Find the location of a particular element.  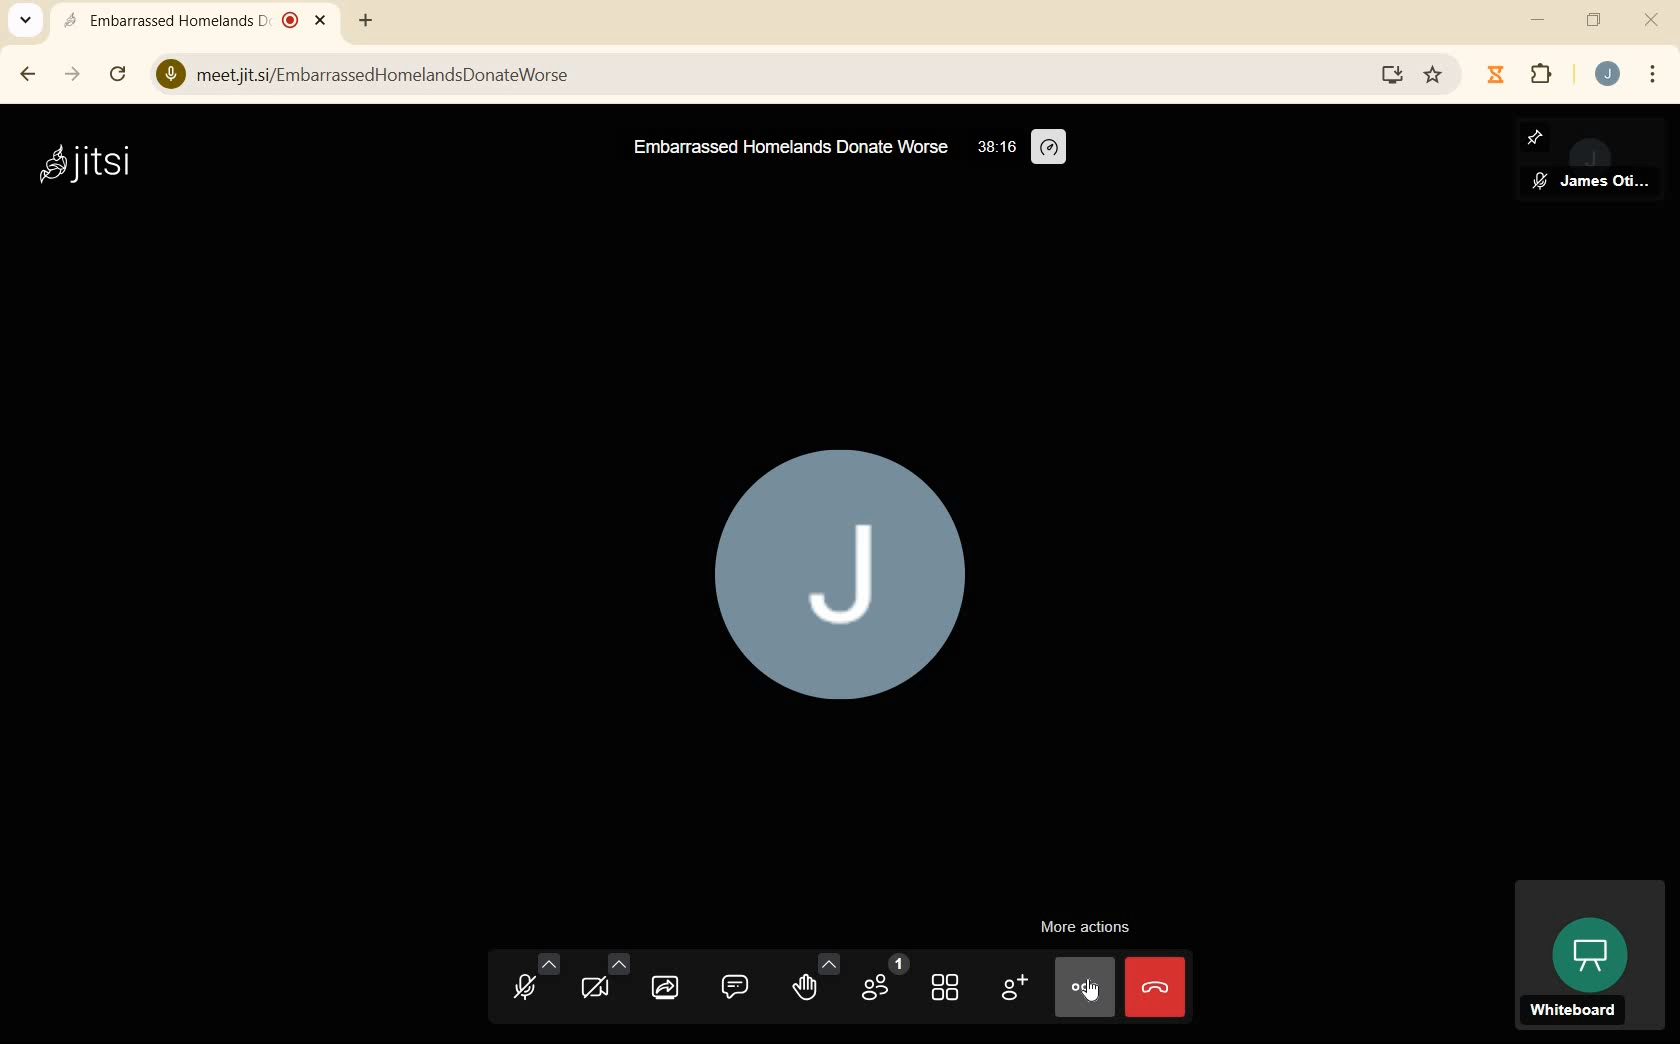

restore down is located at coordinates (1594, 21).